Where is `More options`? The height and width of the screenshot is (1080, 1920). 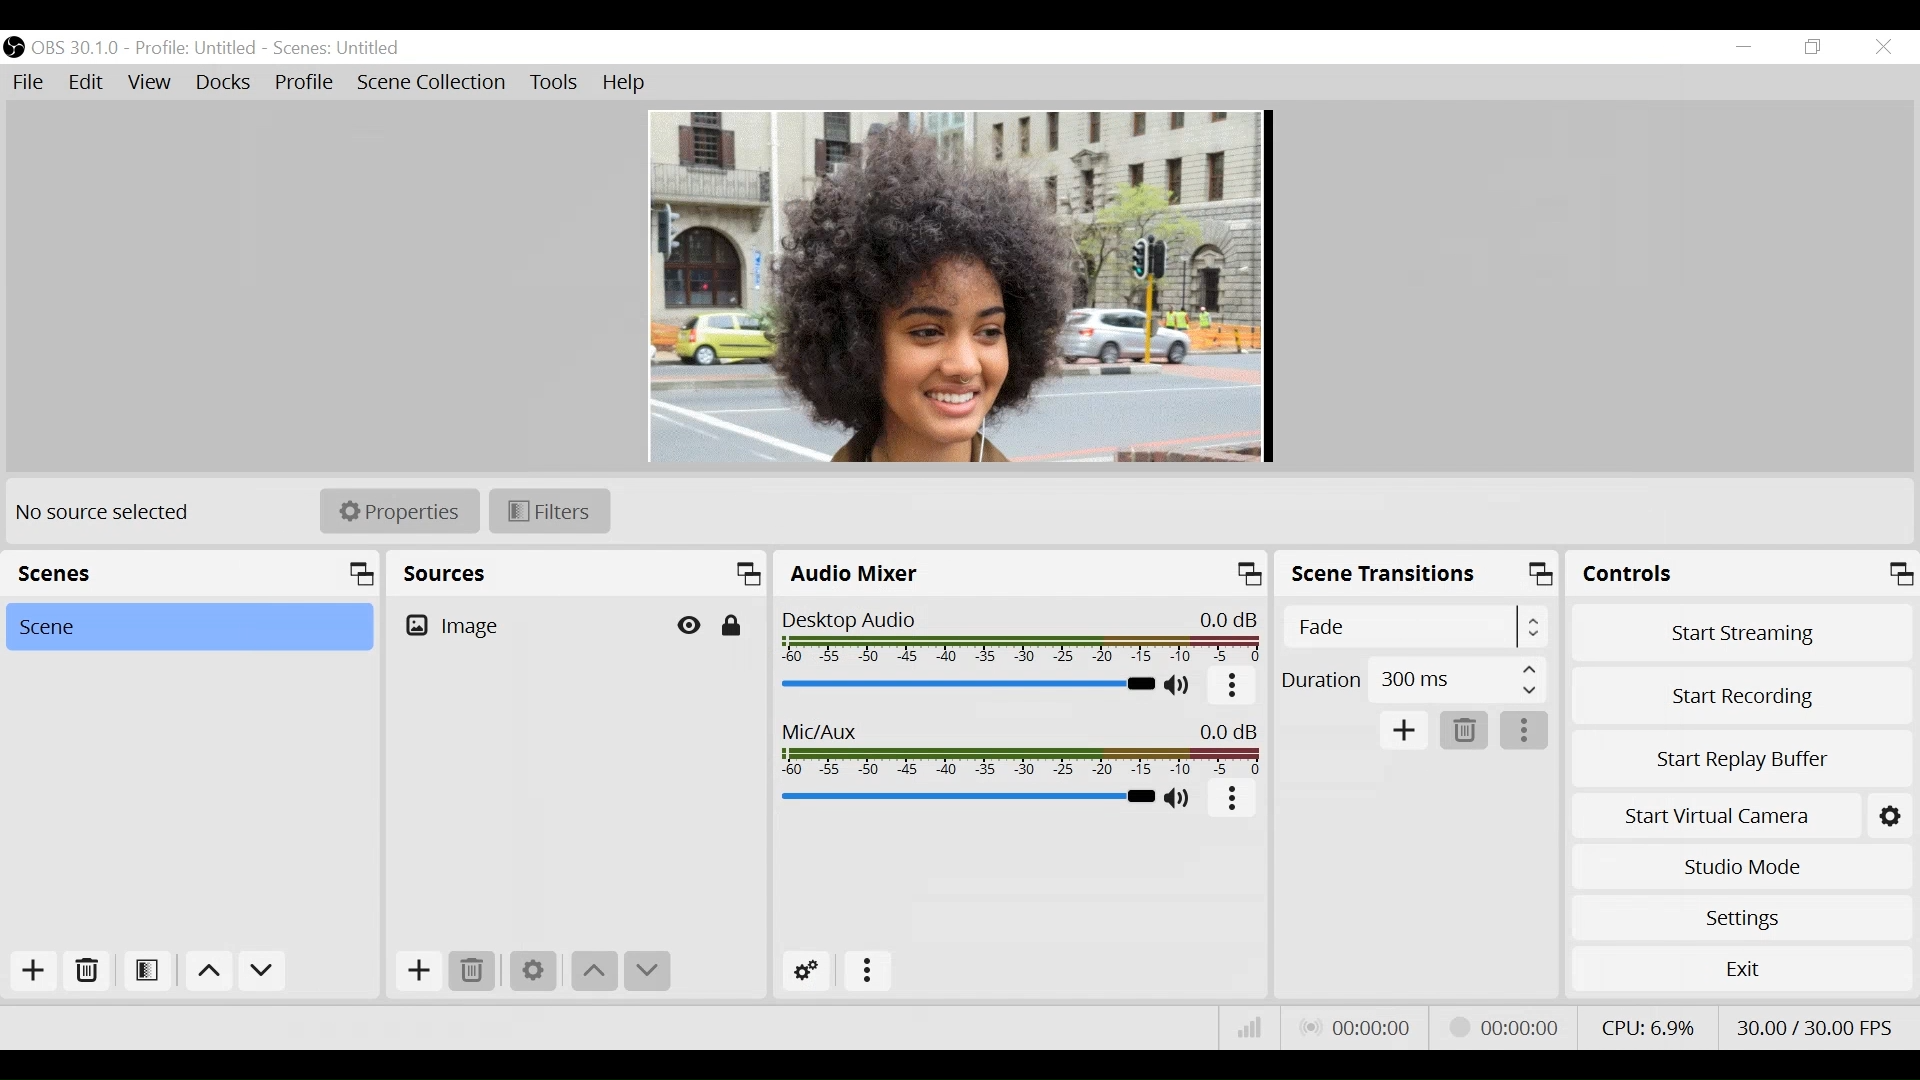
More options is located at coordinates (862, 973).